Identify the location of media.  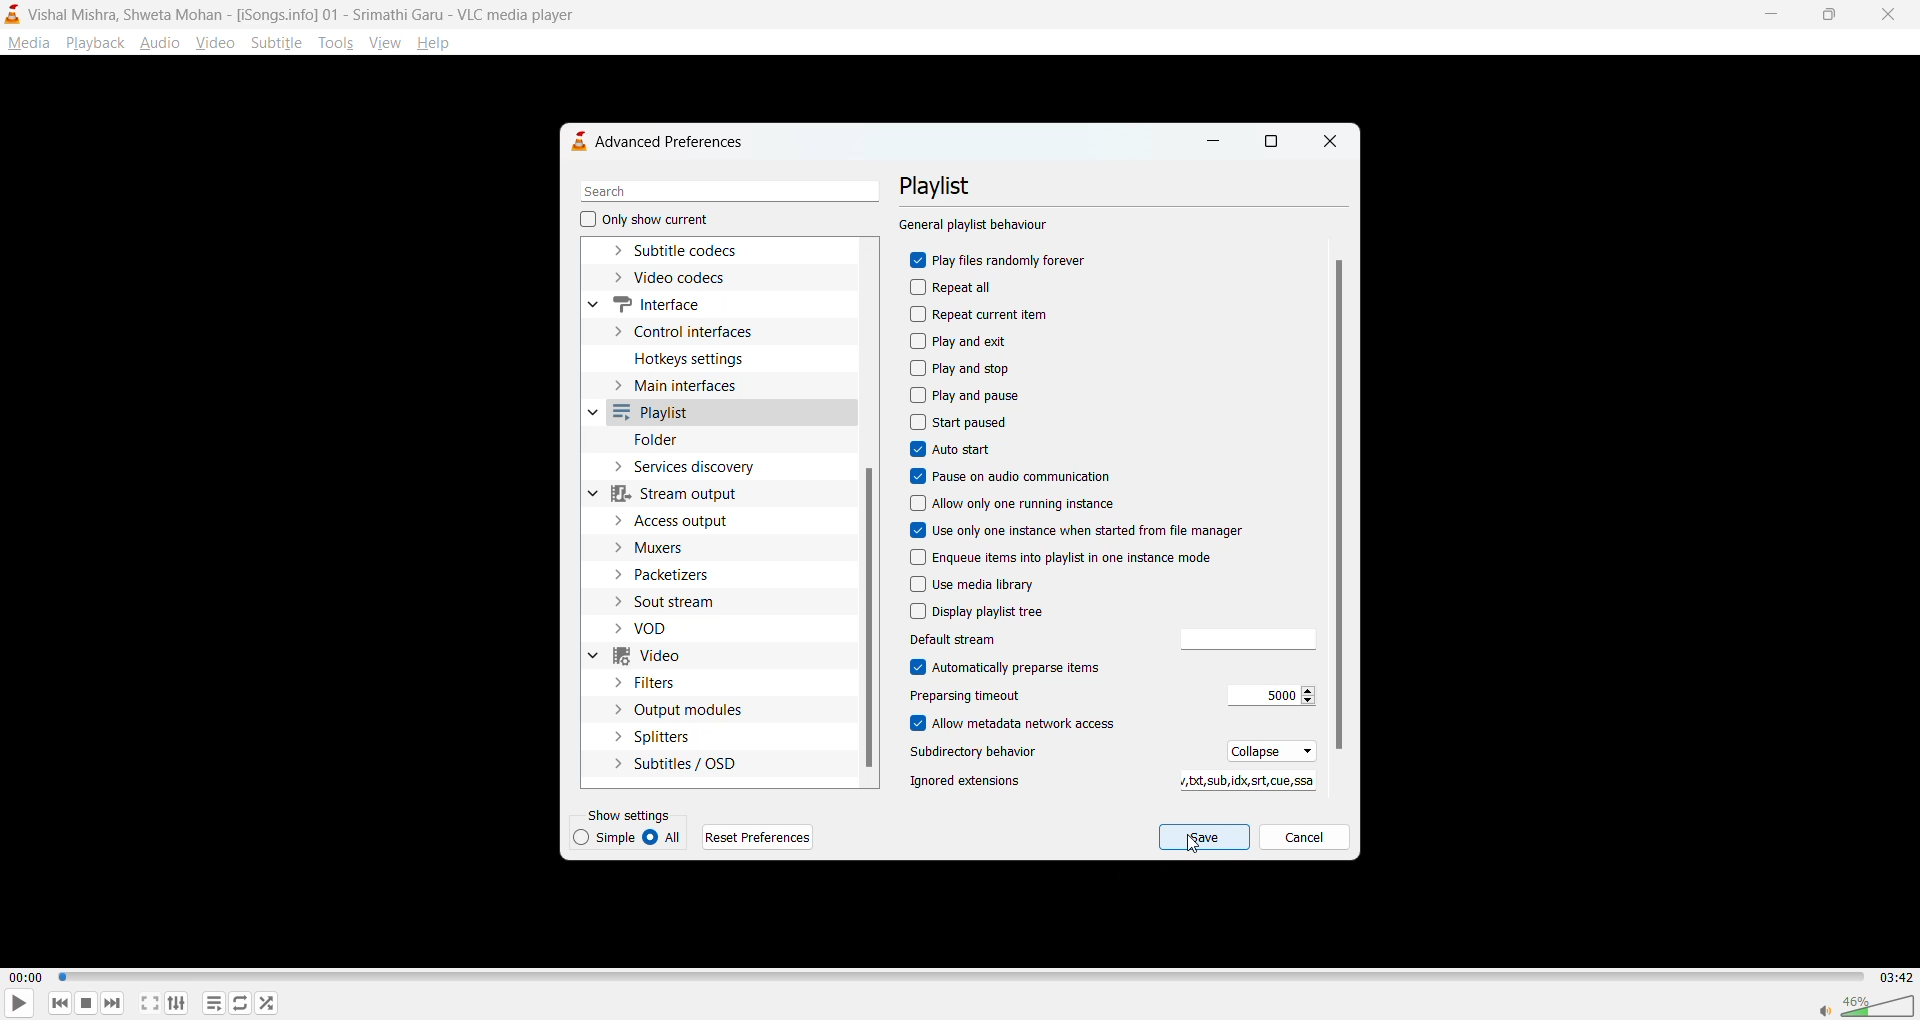
(28, 43).